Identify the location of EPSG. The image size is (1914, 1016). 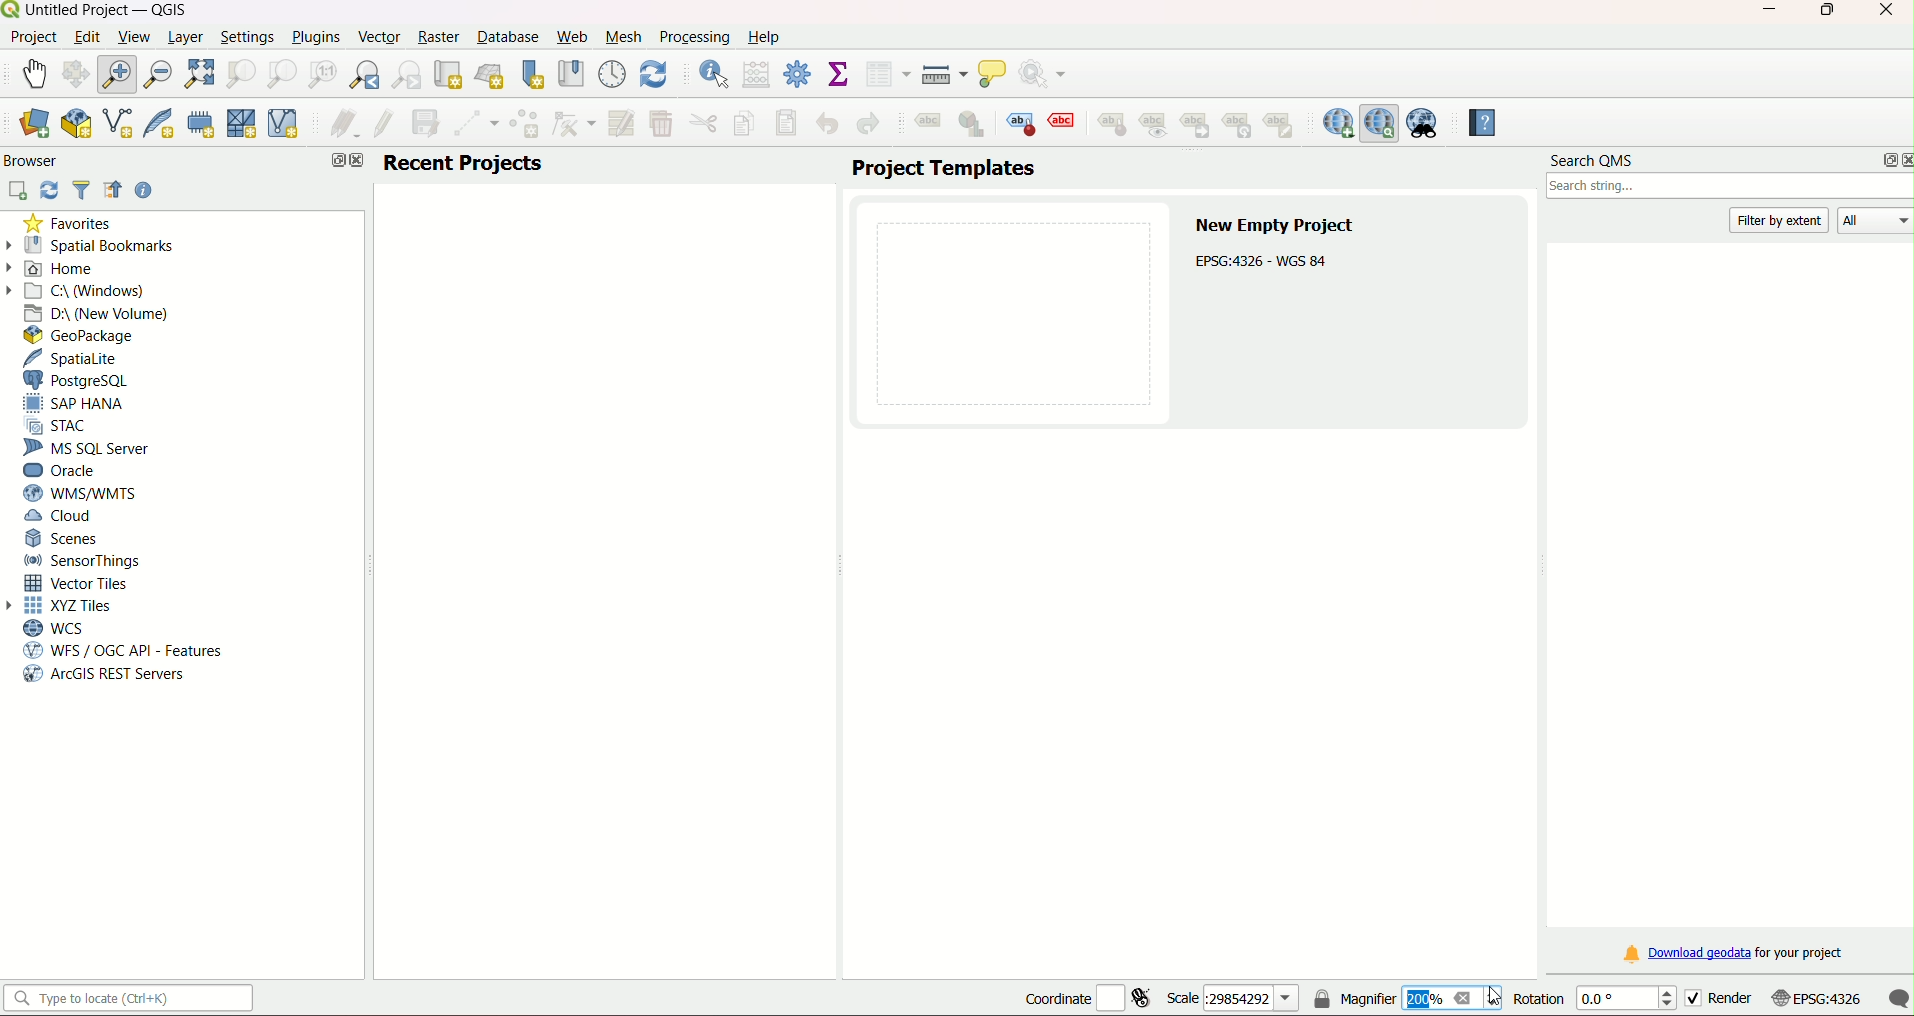
(1817, 999).